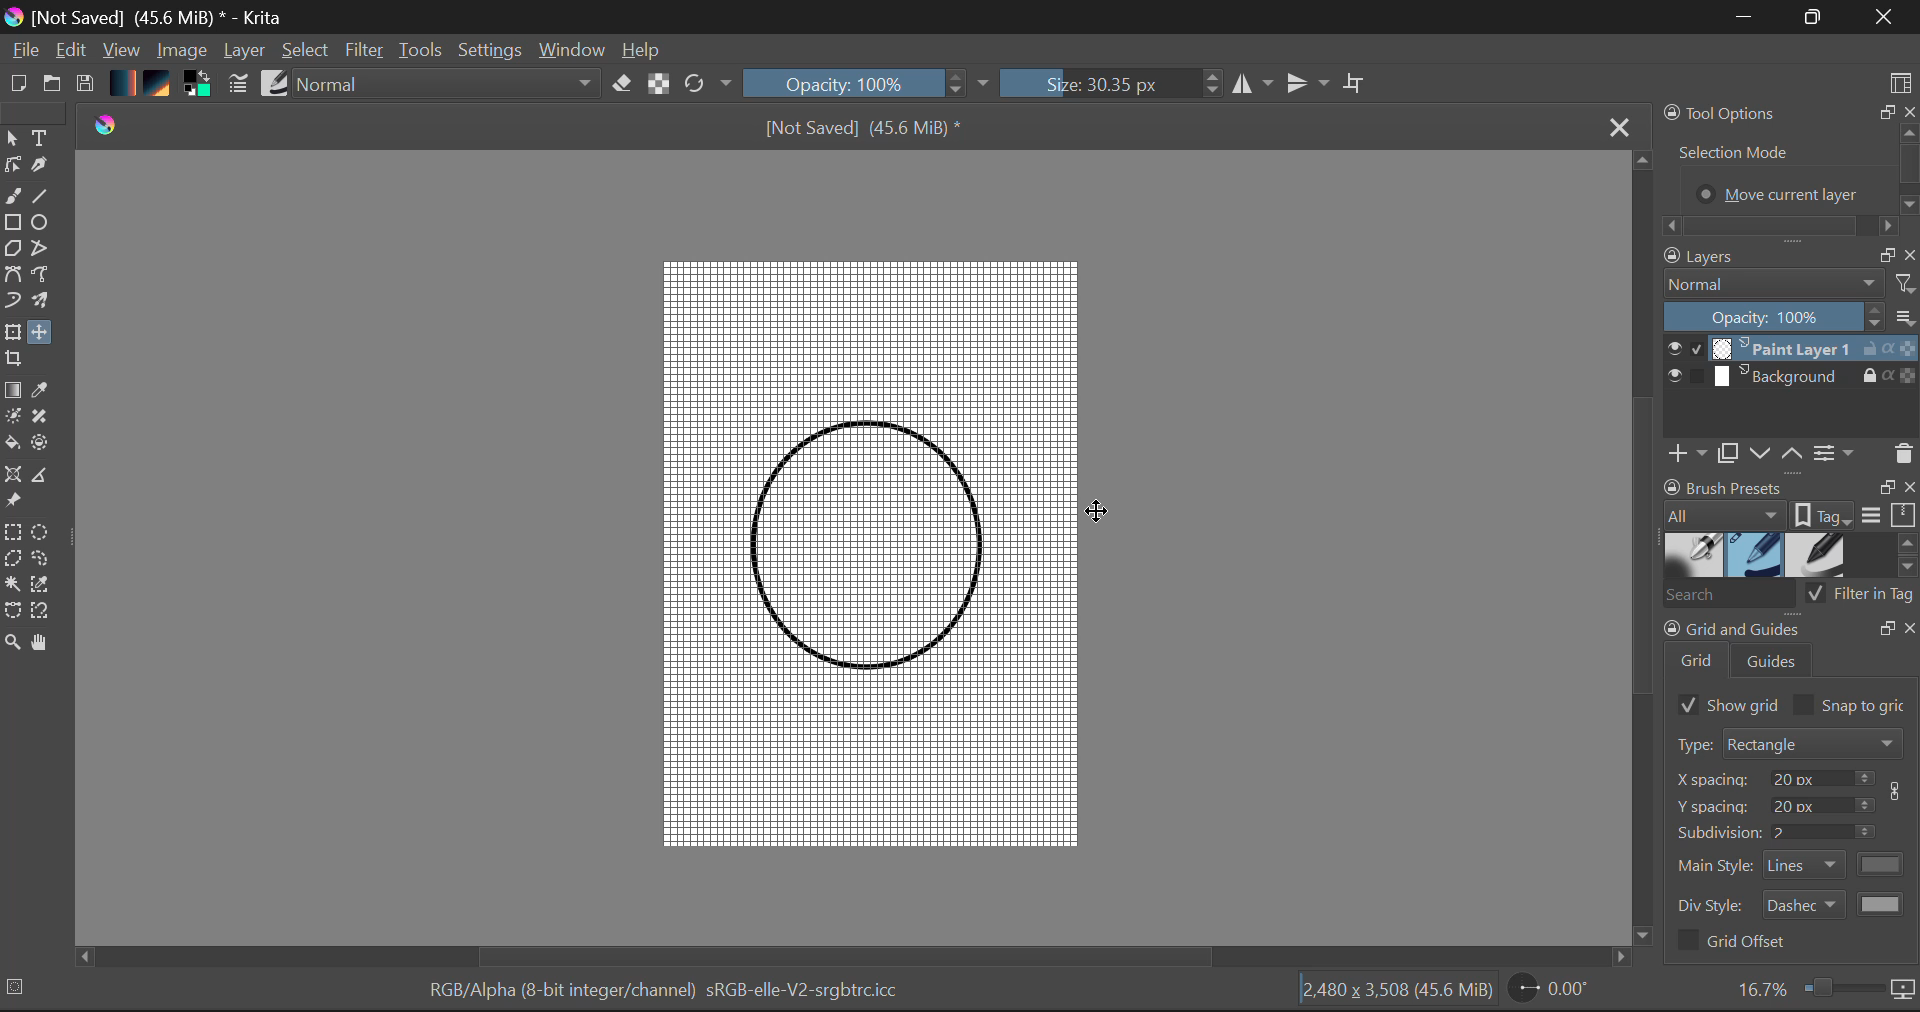 The width and height of the screenshot is (1920, 1012). I want to click on Horizontal Mirror Flip, so click(1310, 83).